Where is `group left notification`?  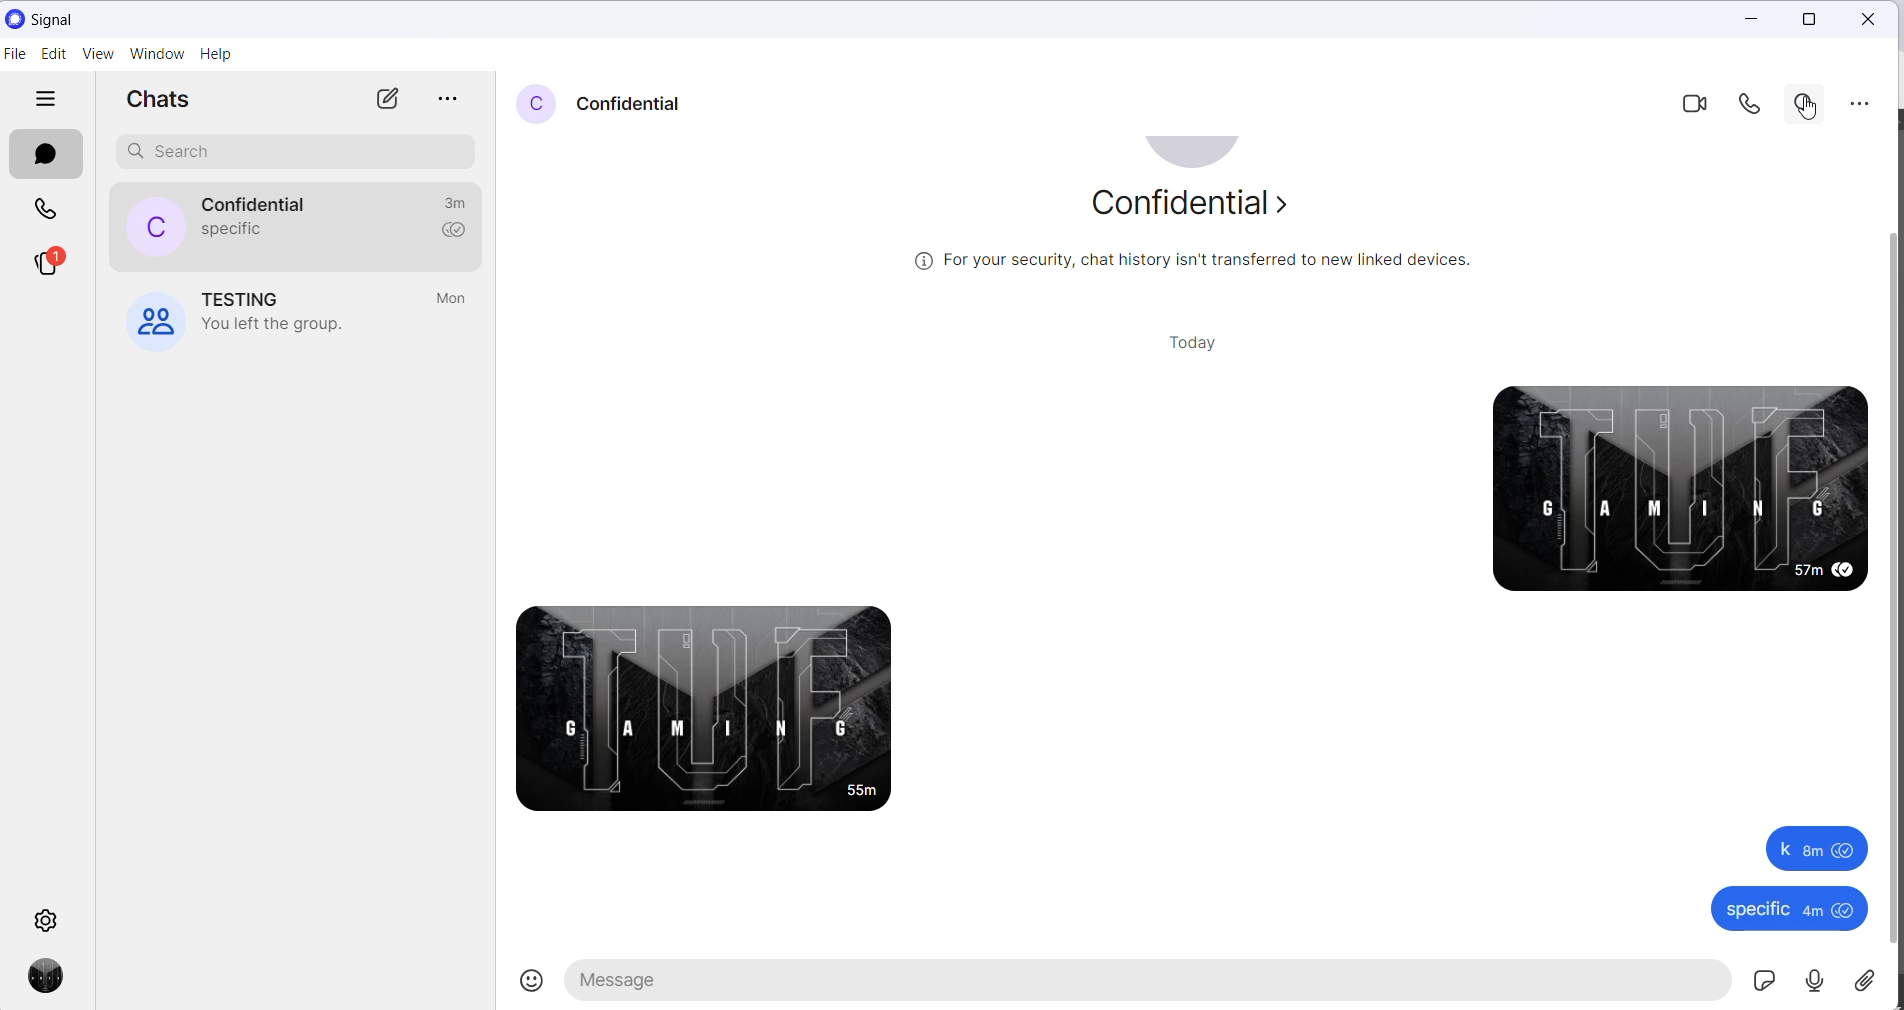
group left notification is located at coordinates (281, 325).